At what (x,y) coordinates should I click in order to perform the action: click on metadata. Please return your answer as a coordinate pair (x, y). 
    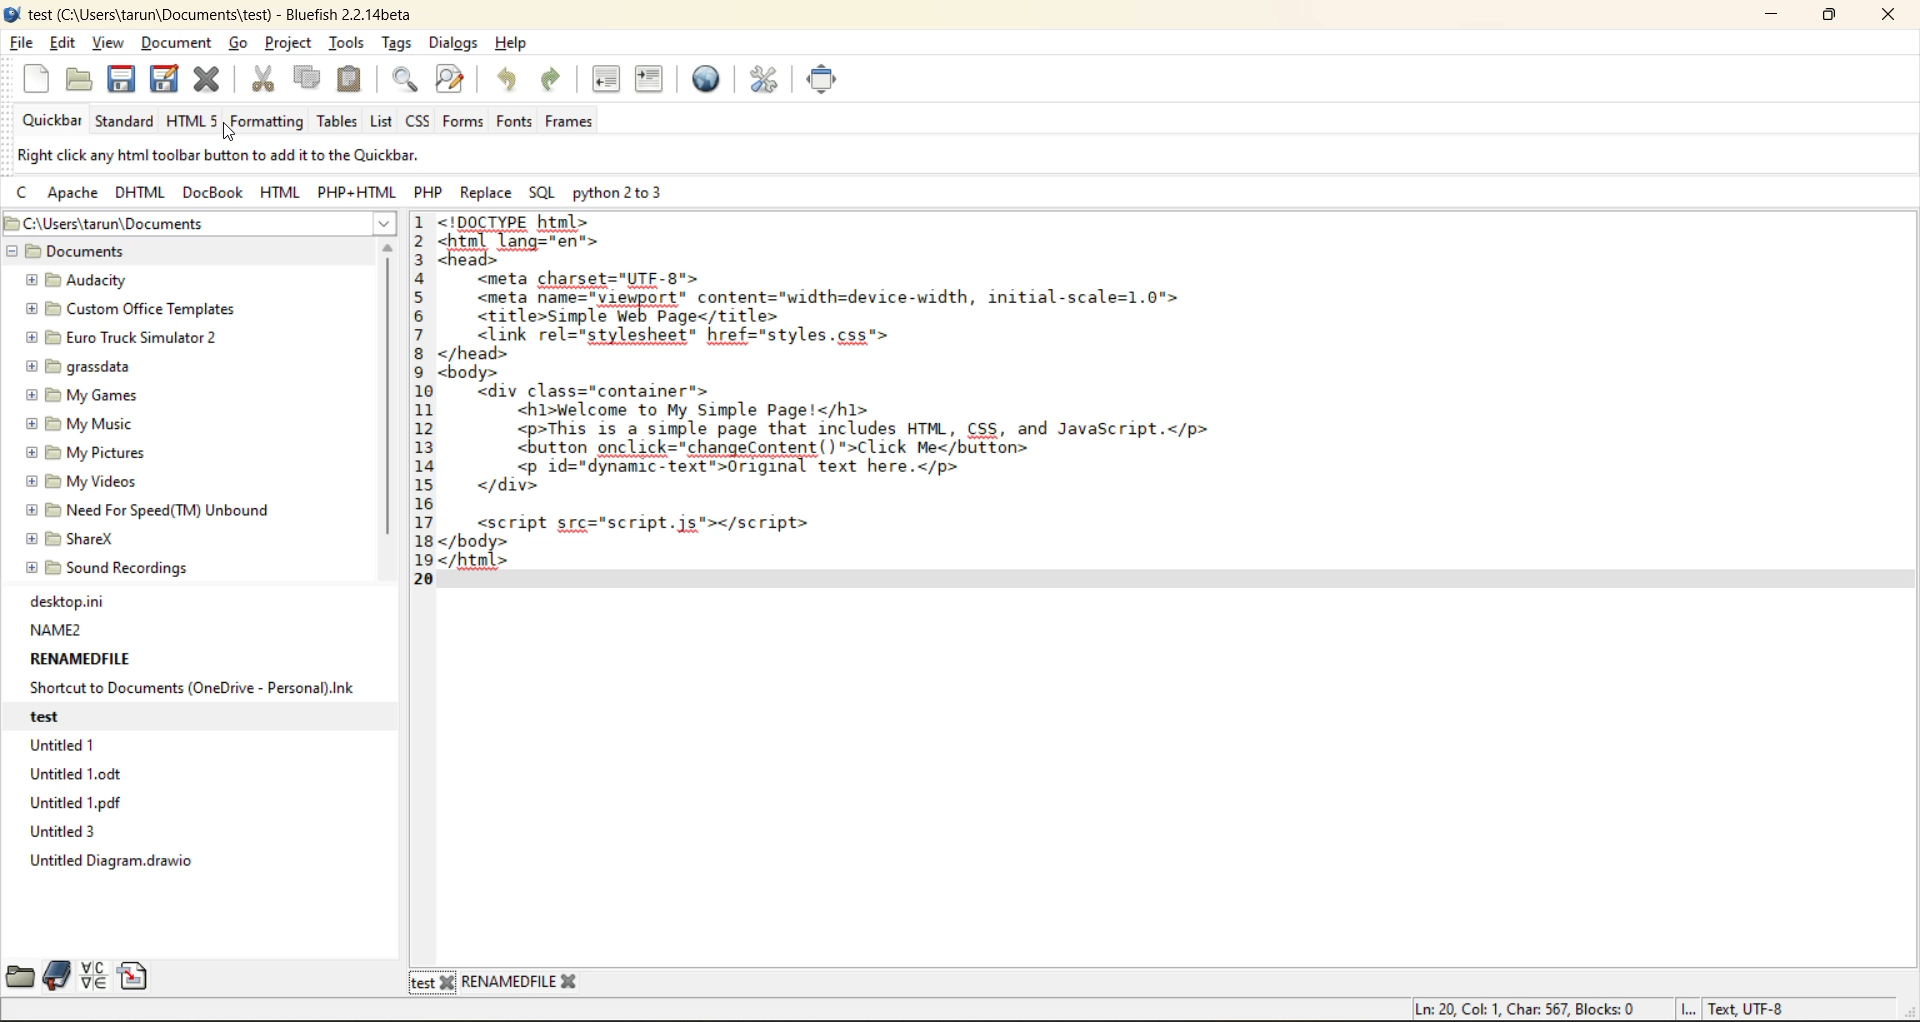
    Looking at the image, I should click on (245, 153).